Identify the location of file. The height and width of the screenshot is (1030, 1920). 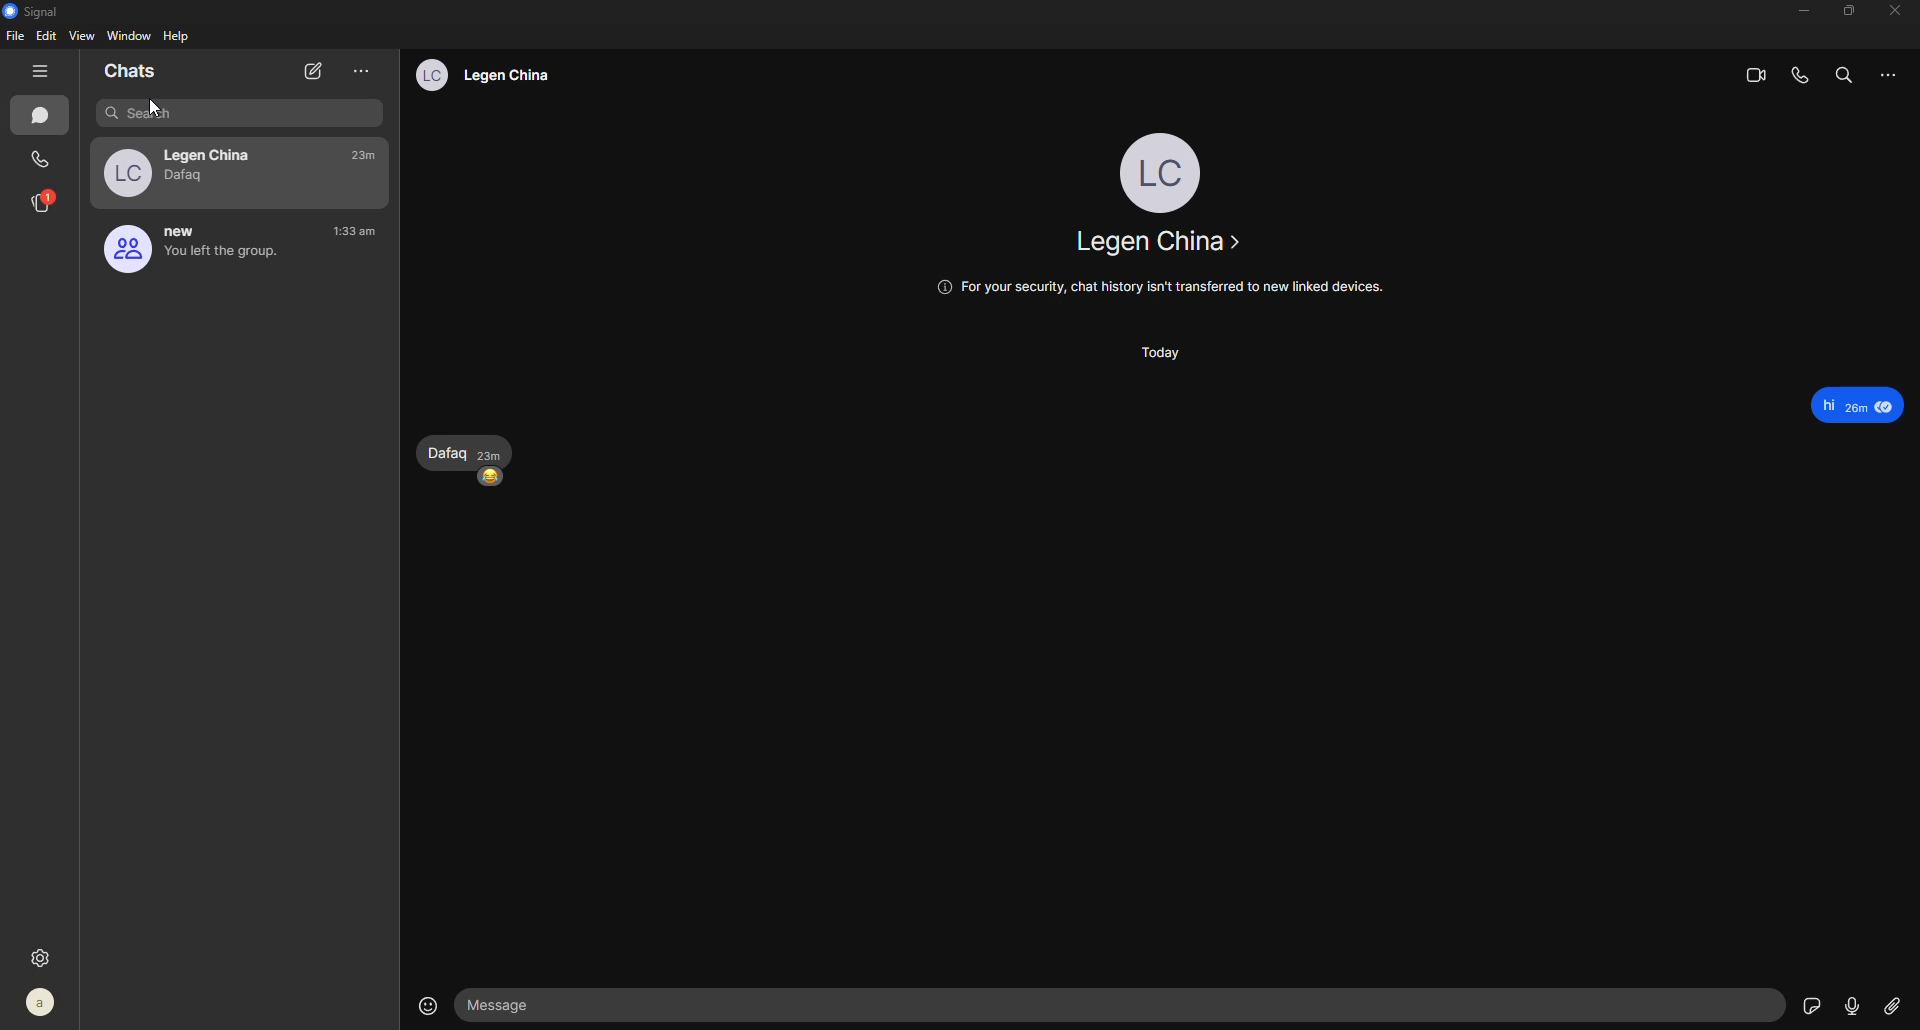
(14, 38).